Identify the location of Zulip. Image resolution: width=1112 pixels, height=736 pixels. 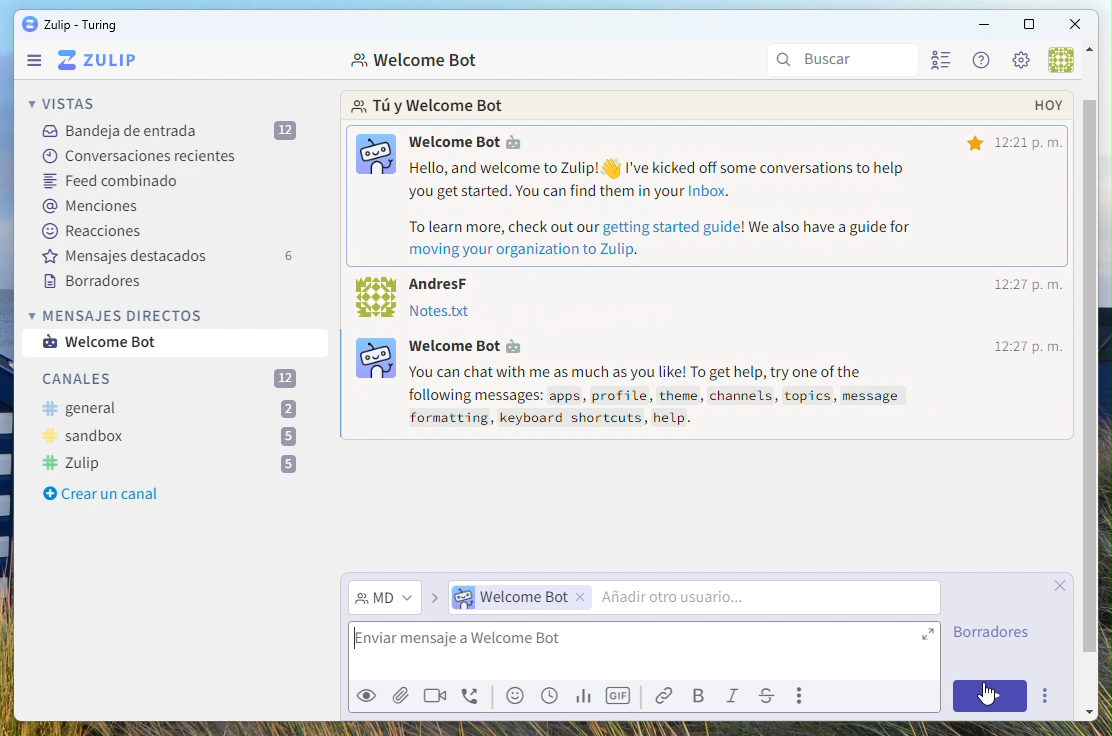
(69, 25).